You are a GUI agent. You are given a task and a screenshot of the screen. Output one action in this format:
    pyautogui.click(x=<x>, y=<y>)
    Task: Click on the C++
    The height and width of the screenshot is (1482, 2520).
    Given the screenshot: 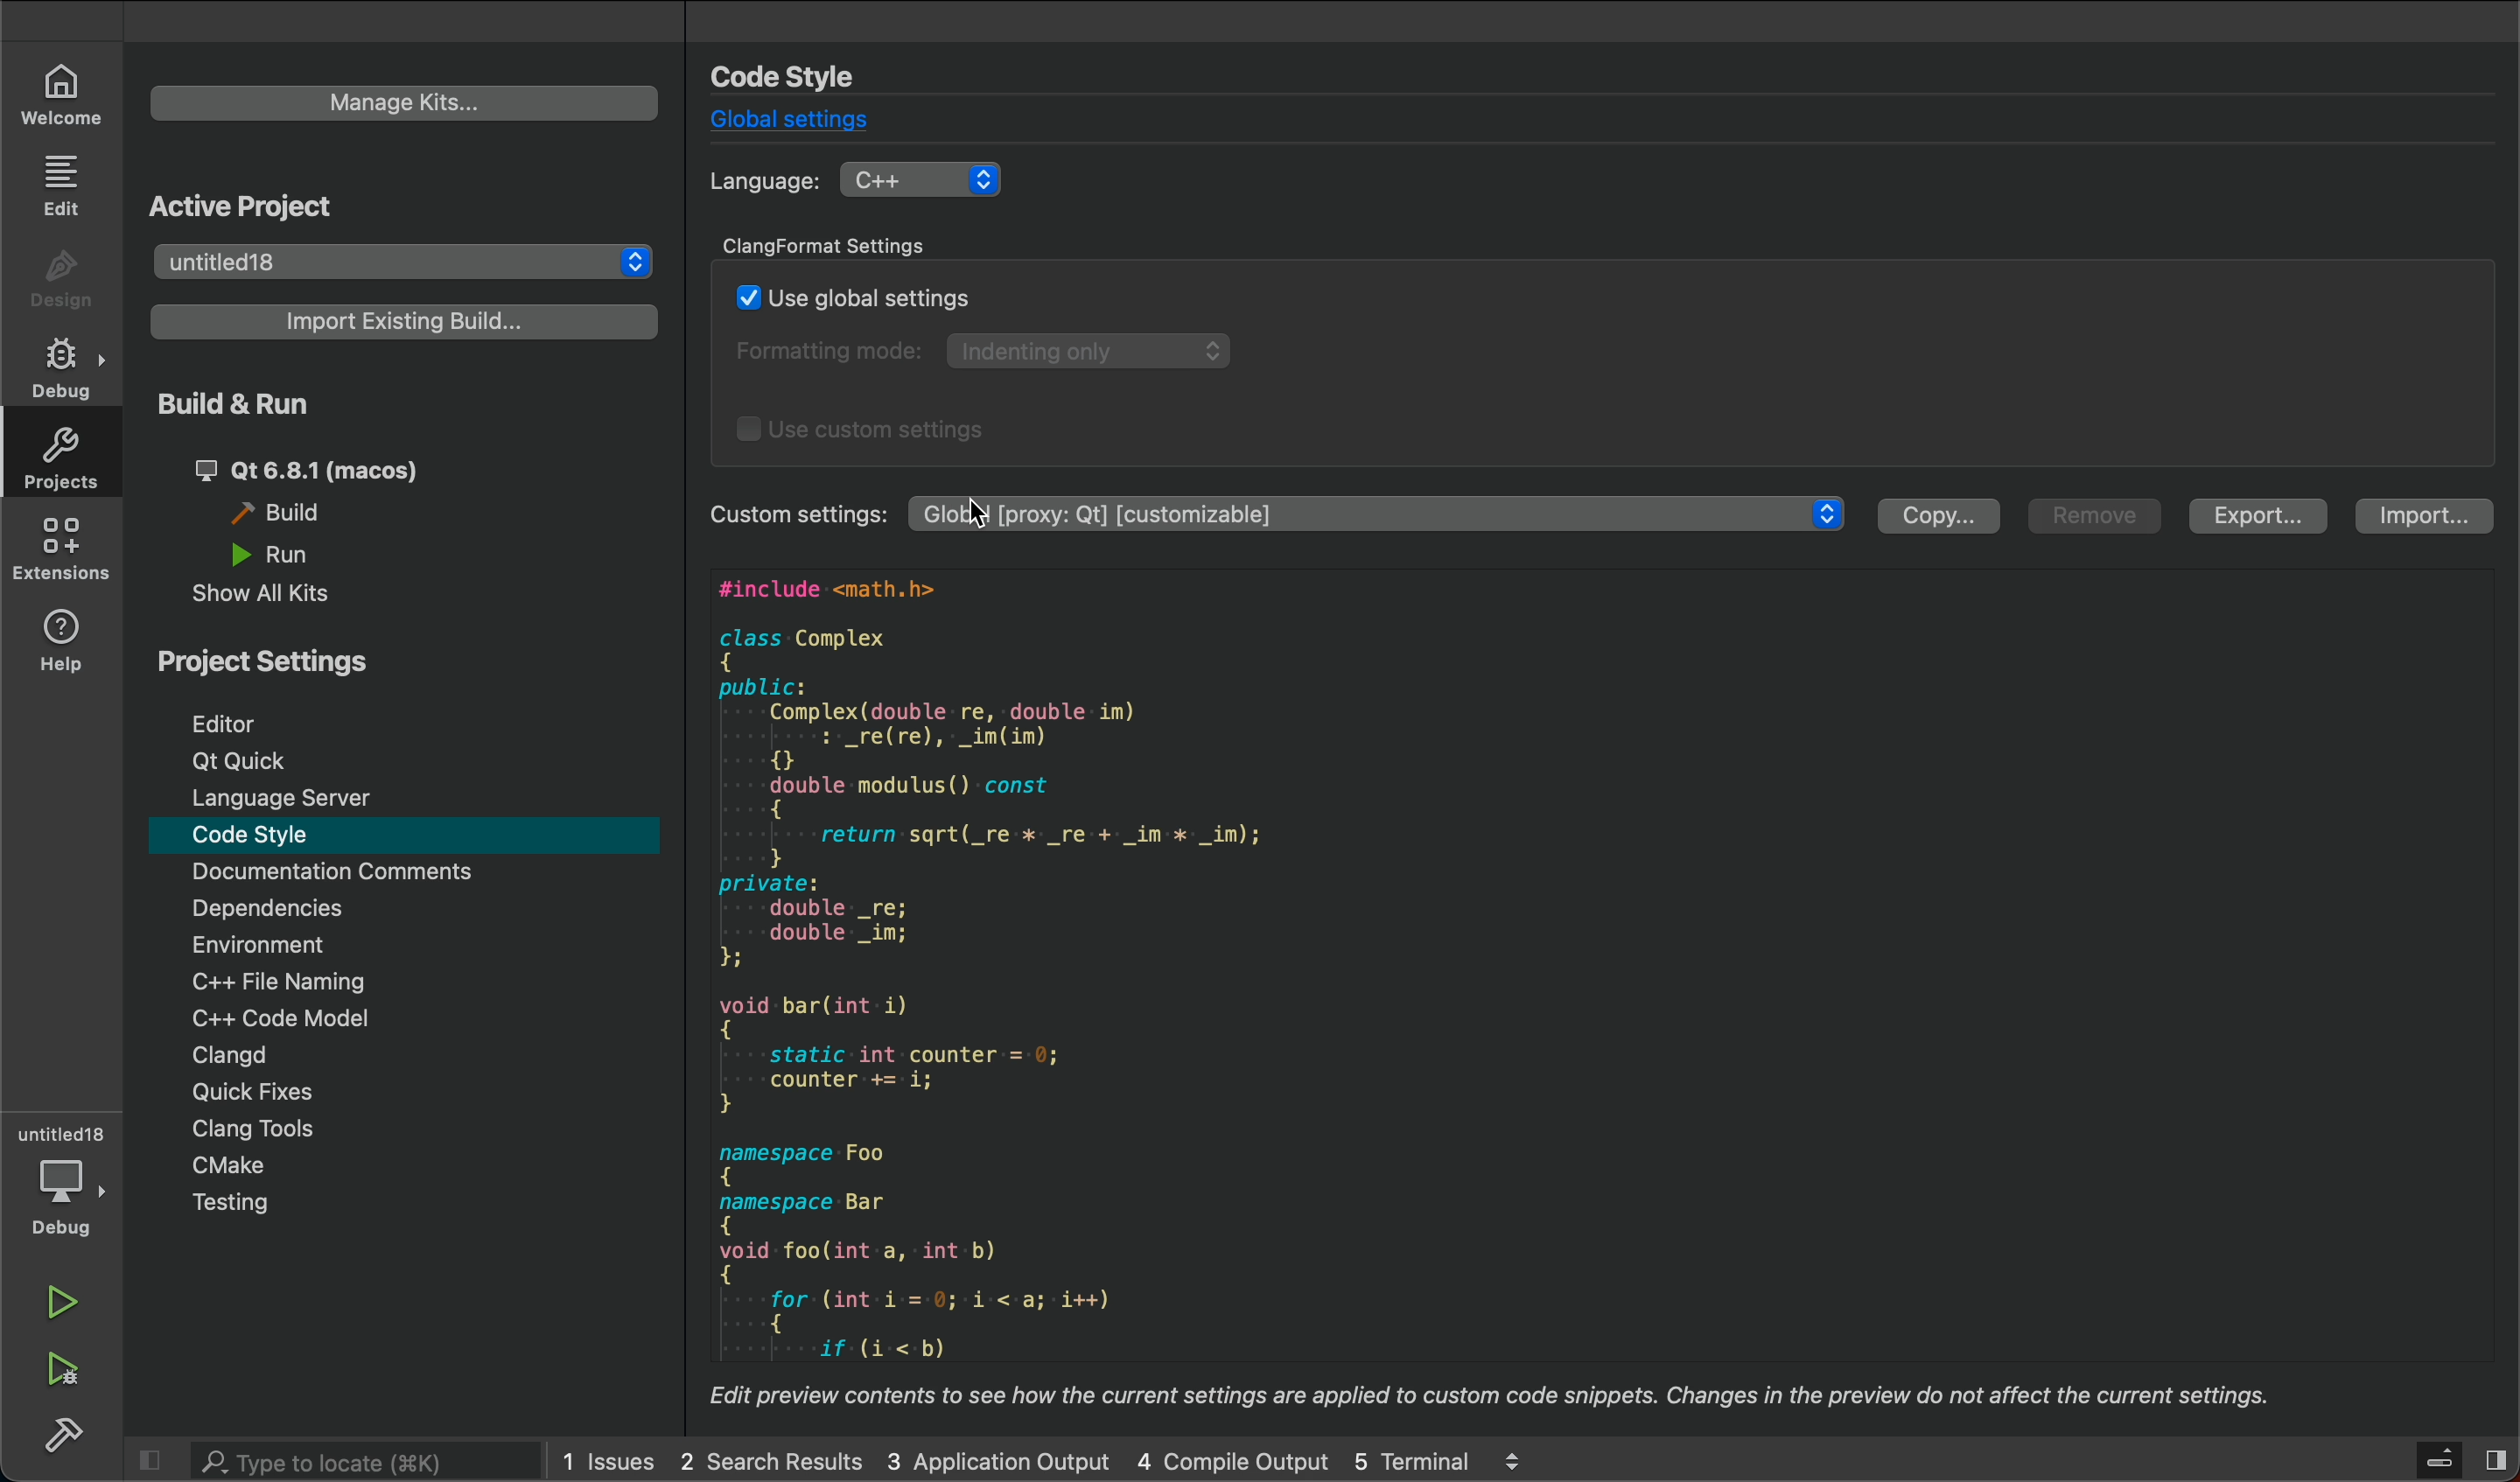 What is the action you would take?
    pyautogui.click(x=925, y=181)
    